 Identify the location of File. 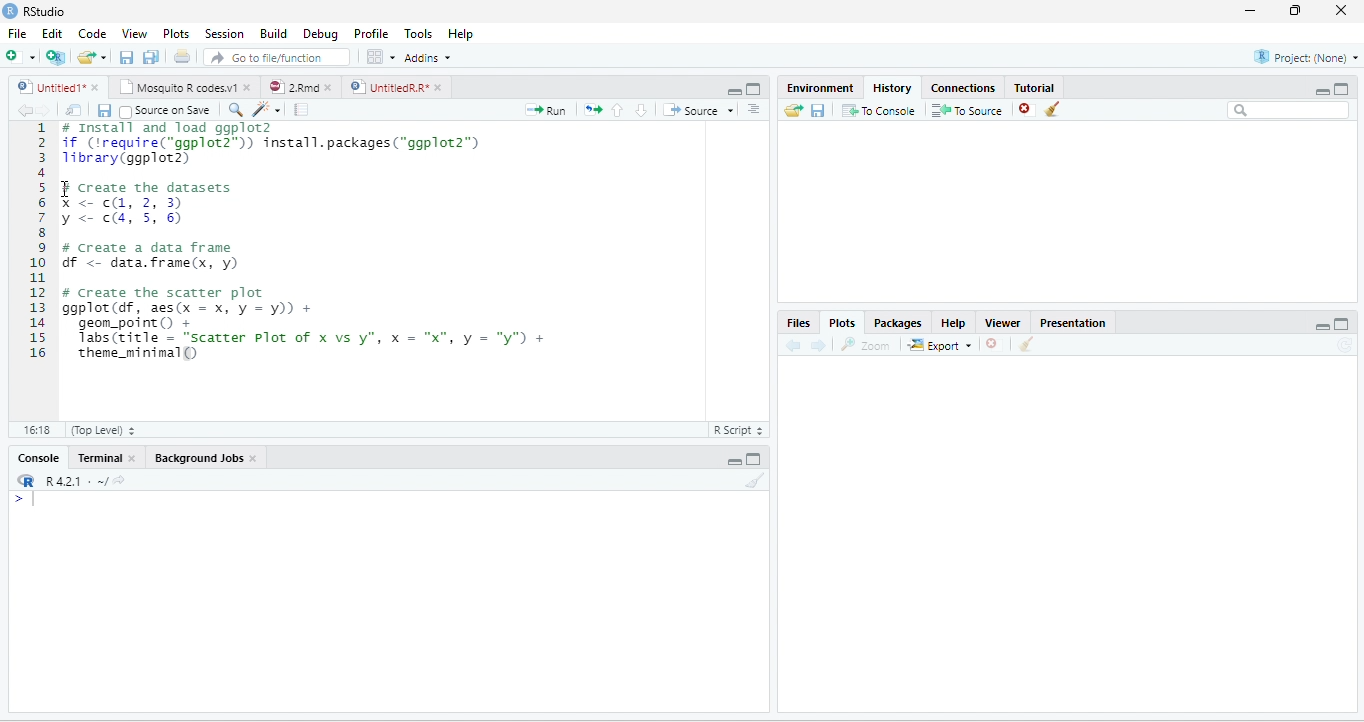
(18, 33).